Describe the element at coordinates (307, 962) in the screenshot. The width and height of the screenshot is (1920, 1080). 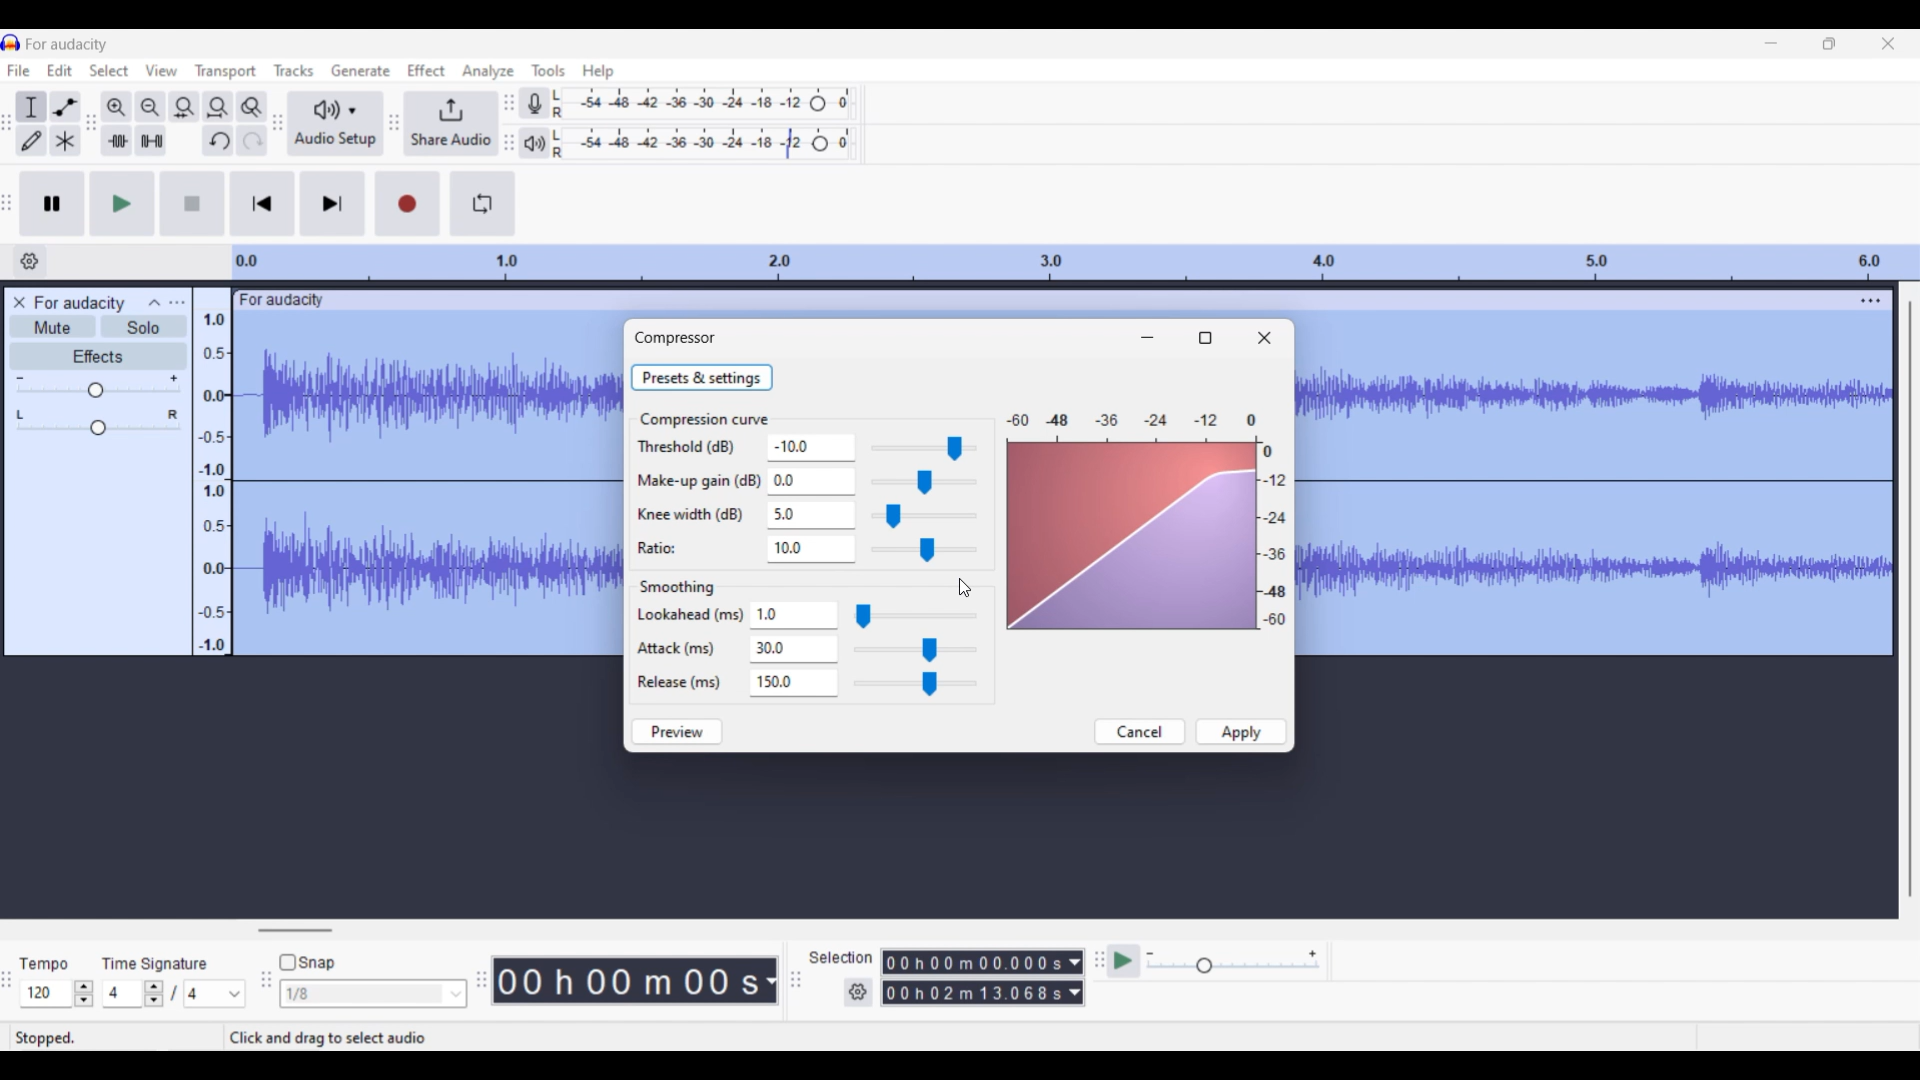
I see `Snap toggle` at that location.